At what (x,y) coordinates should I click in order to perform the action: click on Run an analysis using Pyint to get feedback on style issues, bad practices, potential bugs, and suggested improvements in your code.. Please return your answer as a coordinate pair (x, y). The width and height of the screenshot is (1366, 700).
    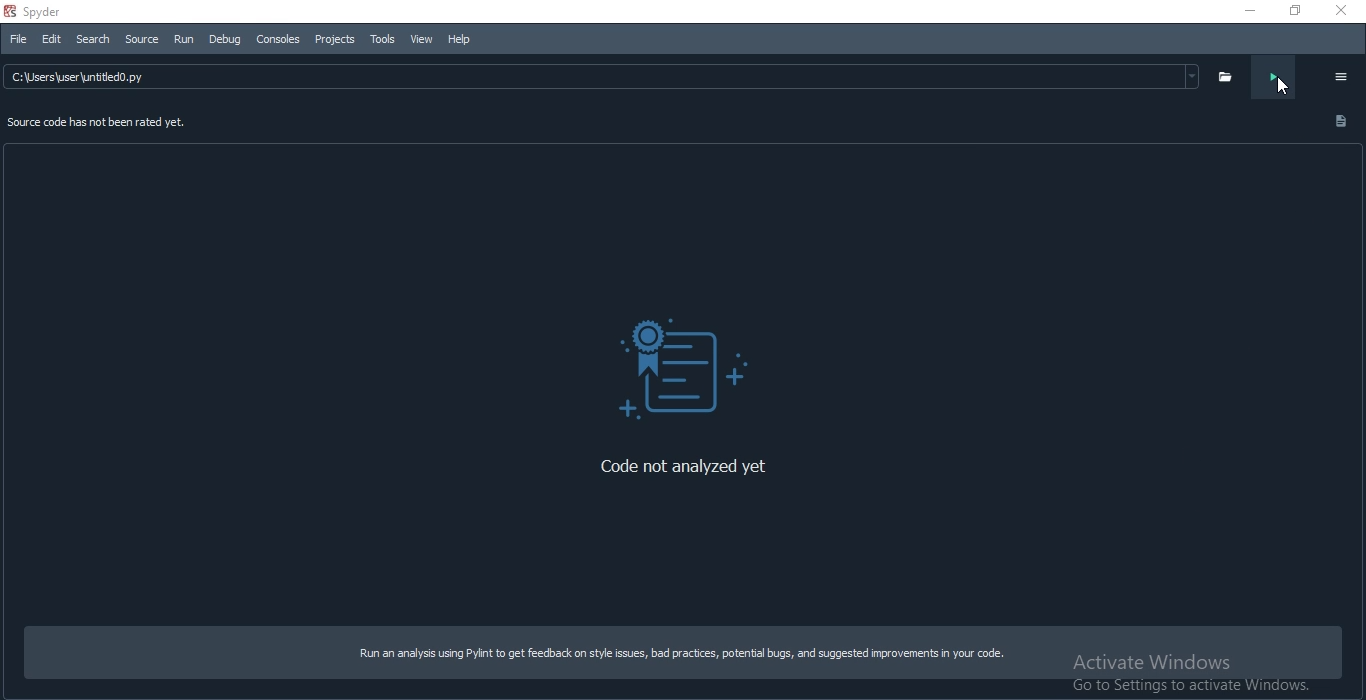
    Looking at the image, I should click on (678, 655).